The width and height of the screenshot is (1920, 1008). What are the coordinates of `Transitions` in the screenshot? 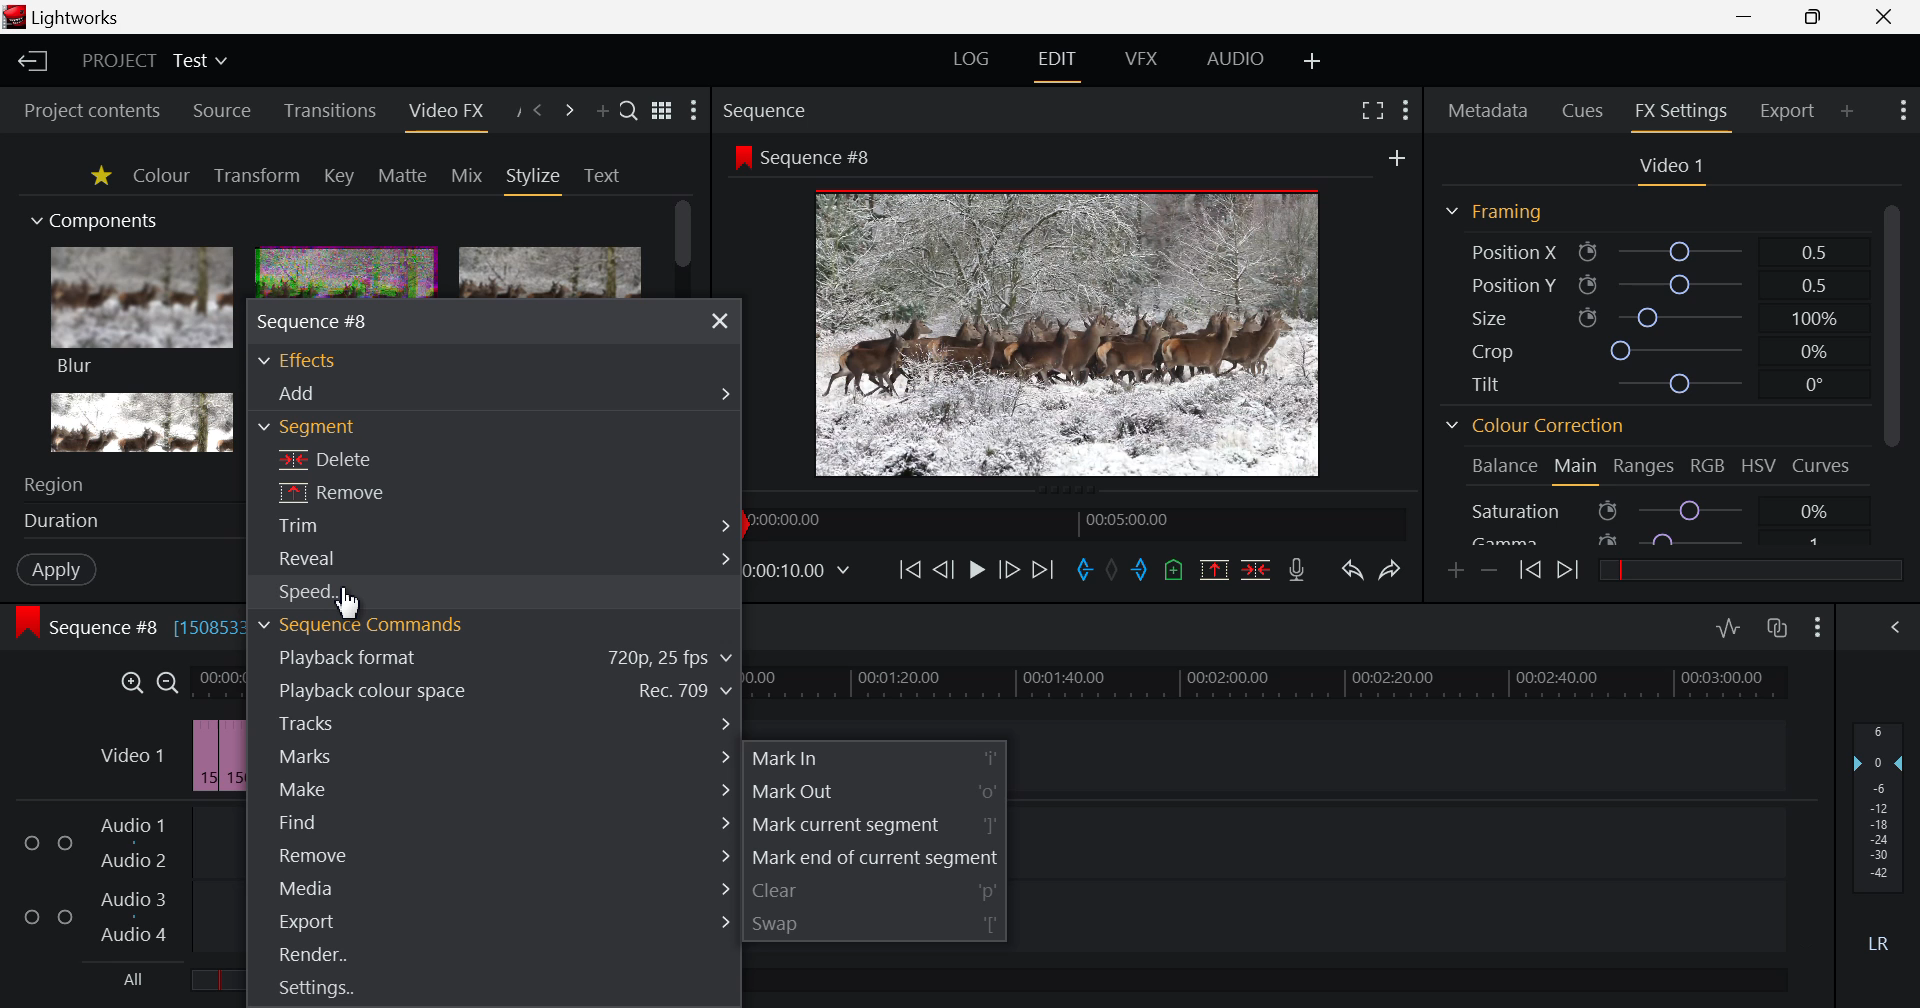 It's located at (329, 112).